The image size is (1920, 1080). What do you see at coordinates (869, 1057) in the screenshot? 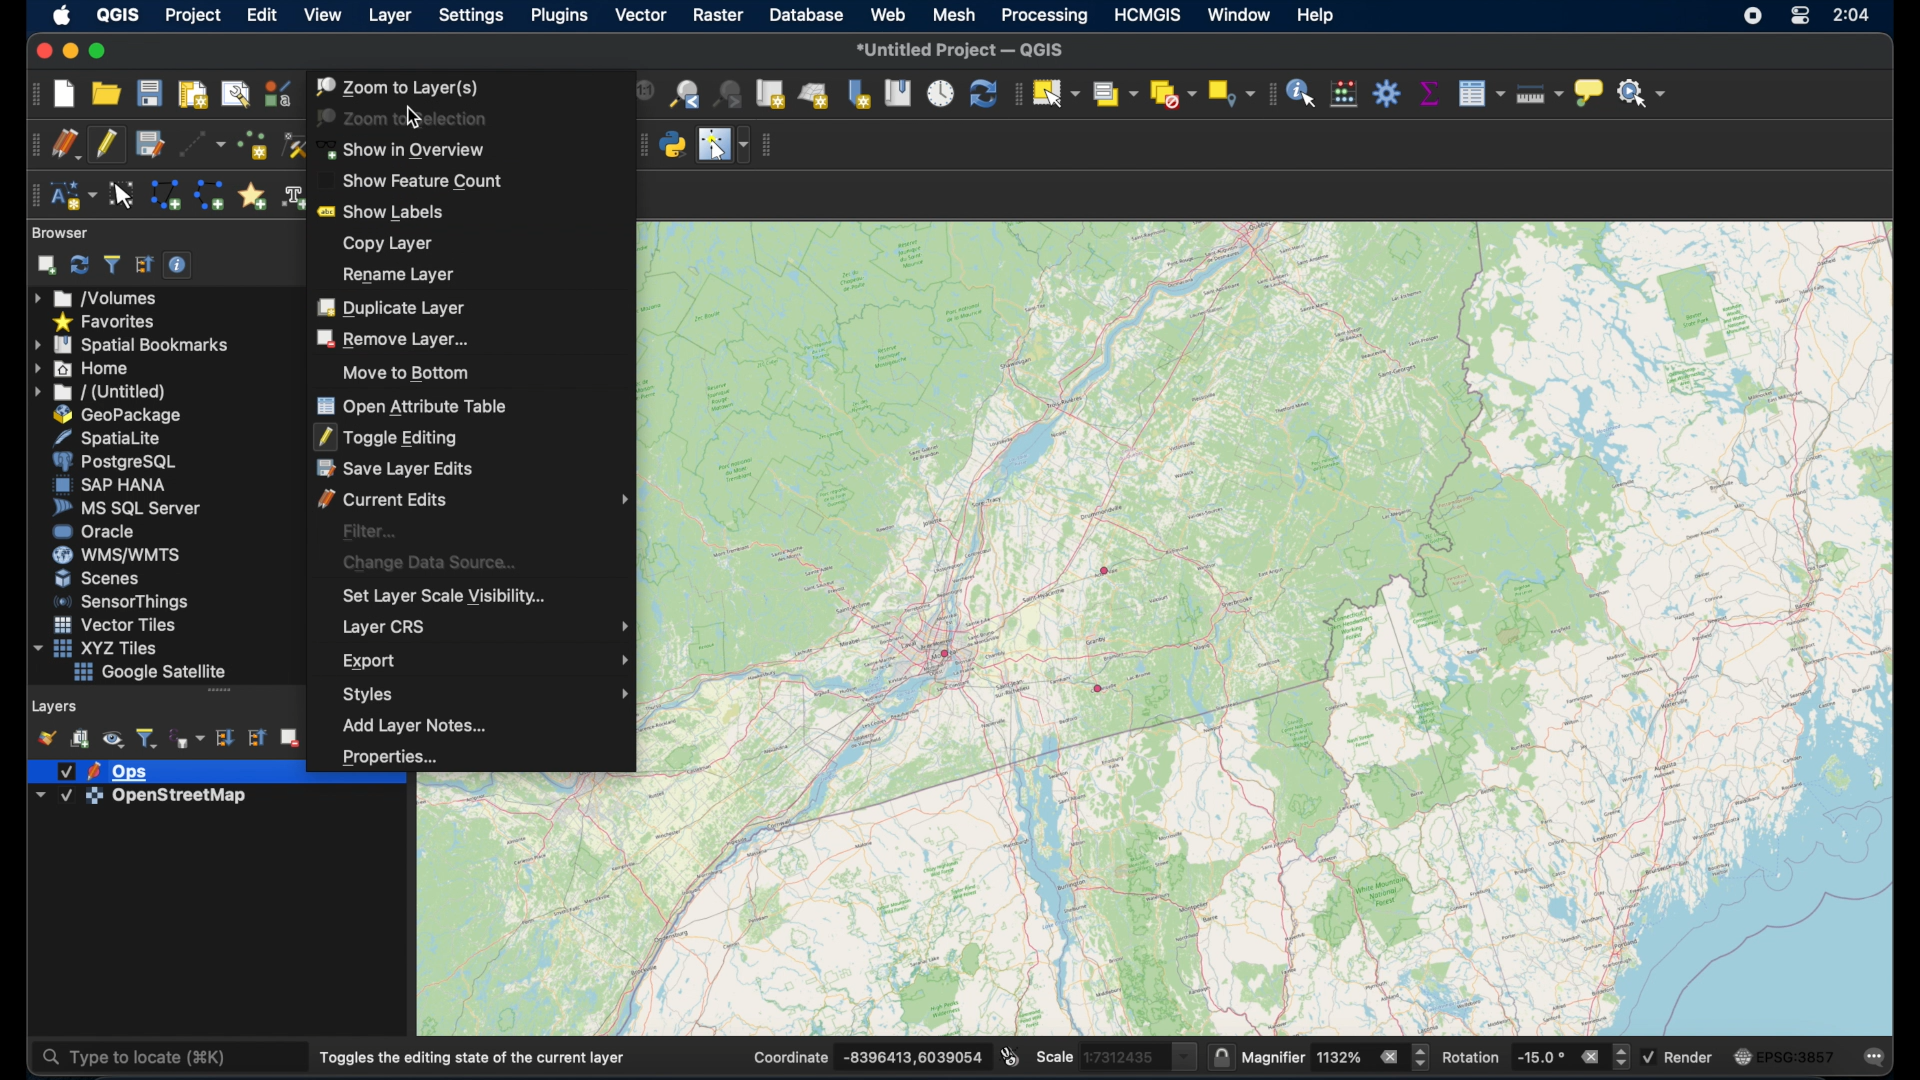
I see `coordinate` at bounding box center [869, 1057].